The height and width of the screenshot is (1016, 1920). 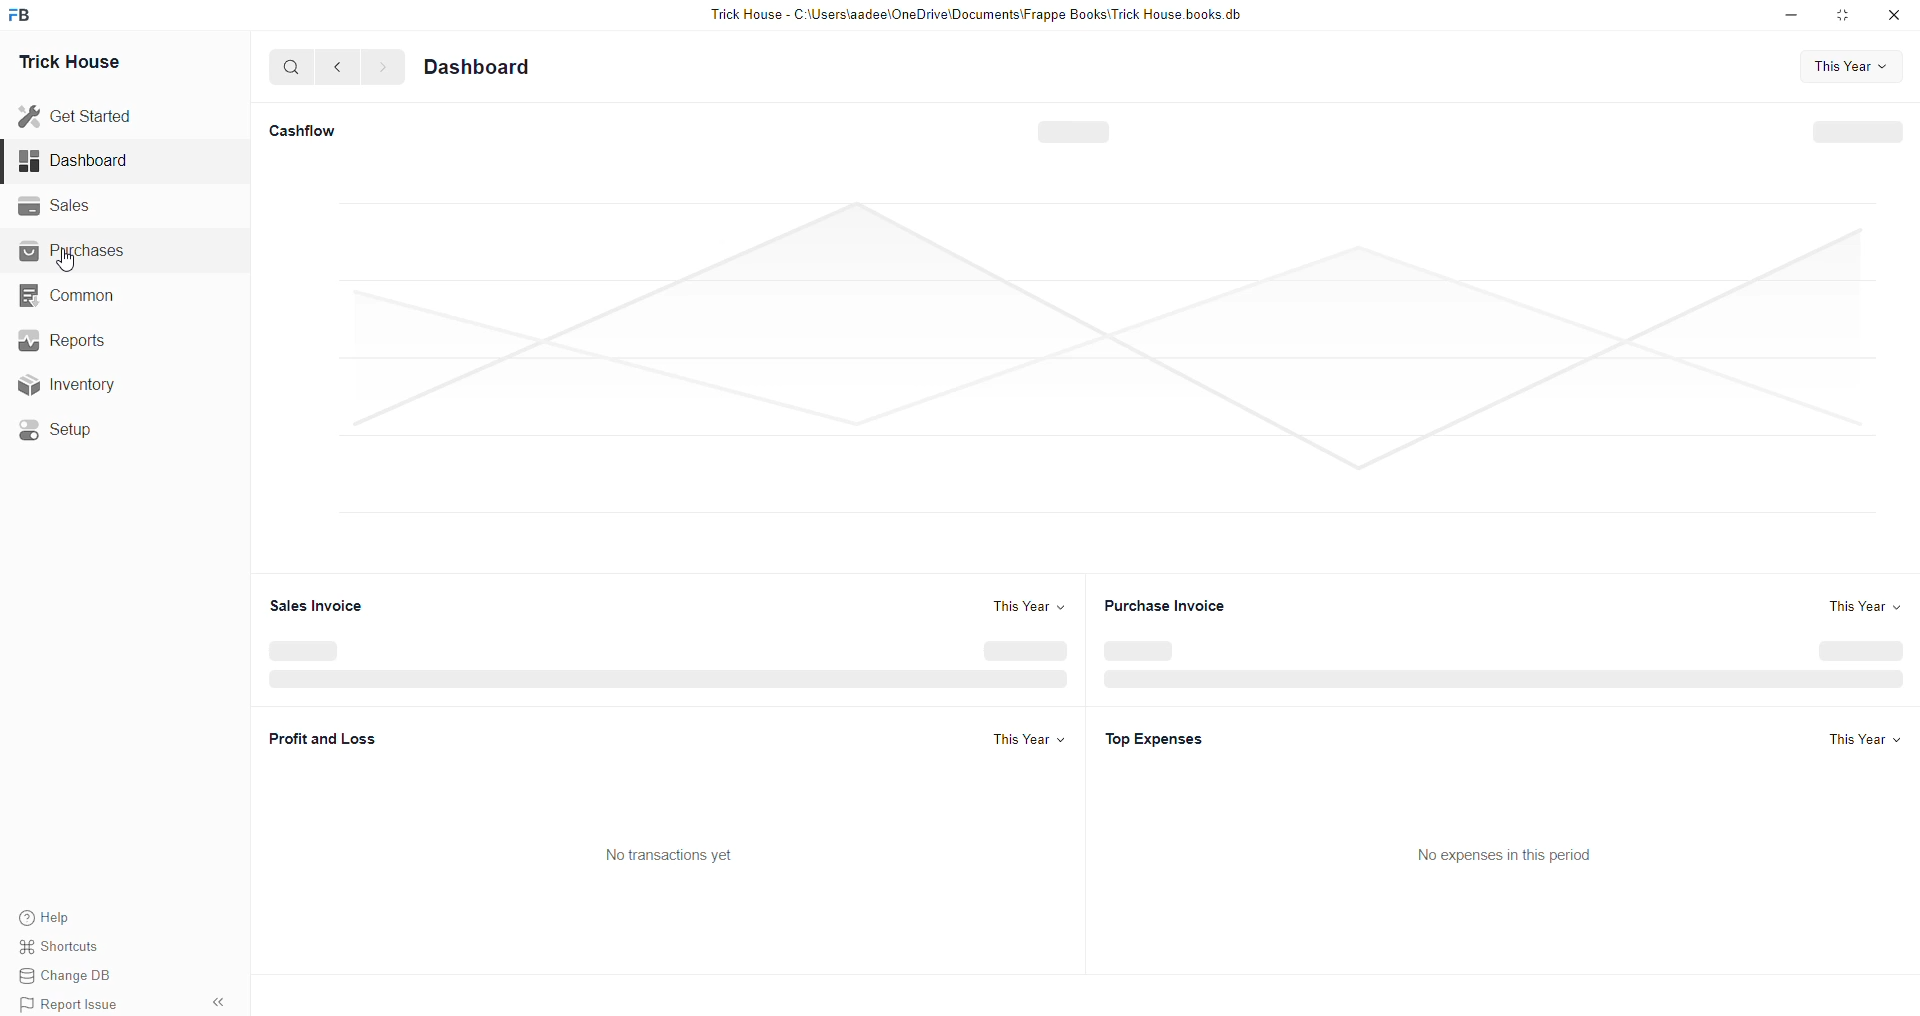 What do you see at coordinates (78, 160) in the screenshot?
I see `Dashboard` at bounding box center [78, 160].